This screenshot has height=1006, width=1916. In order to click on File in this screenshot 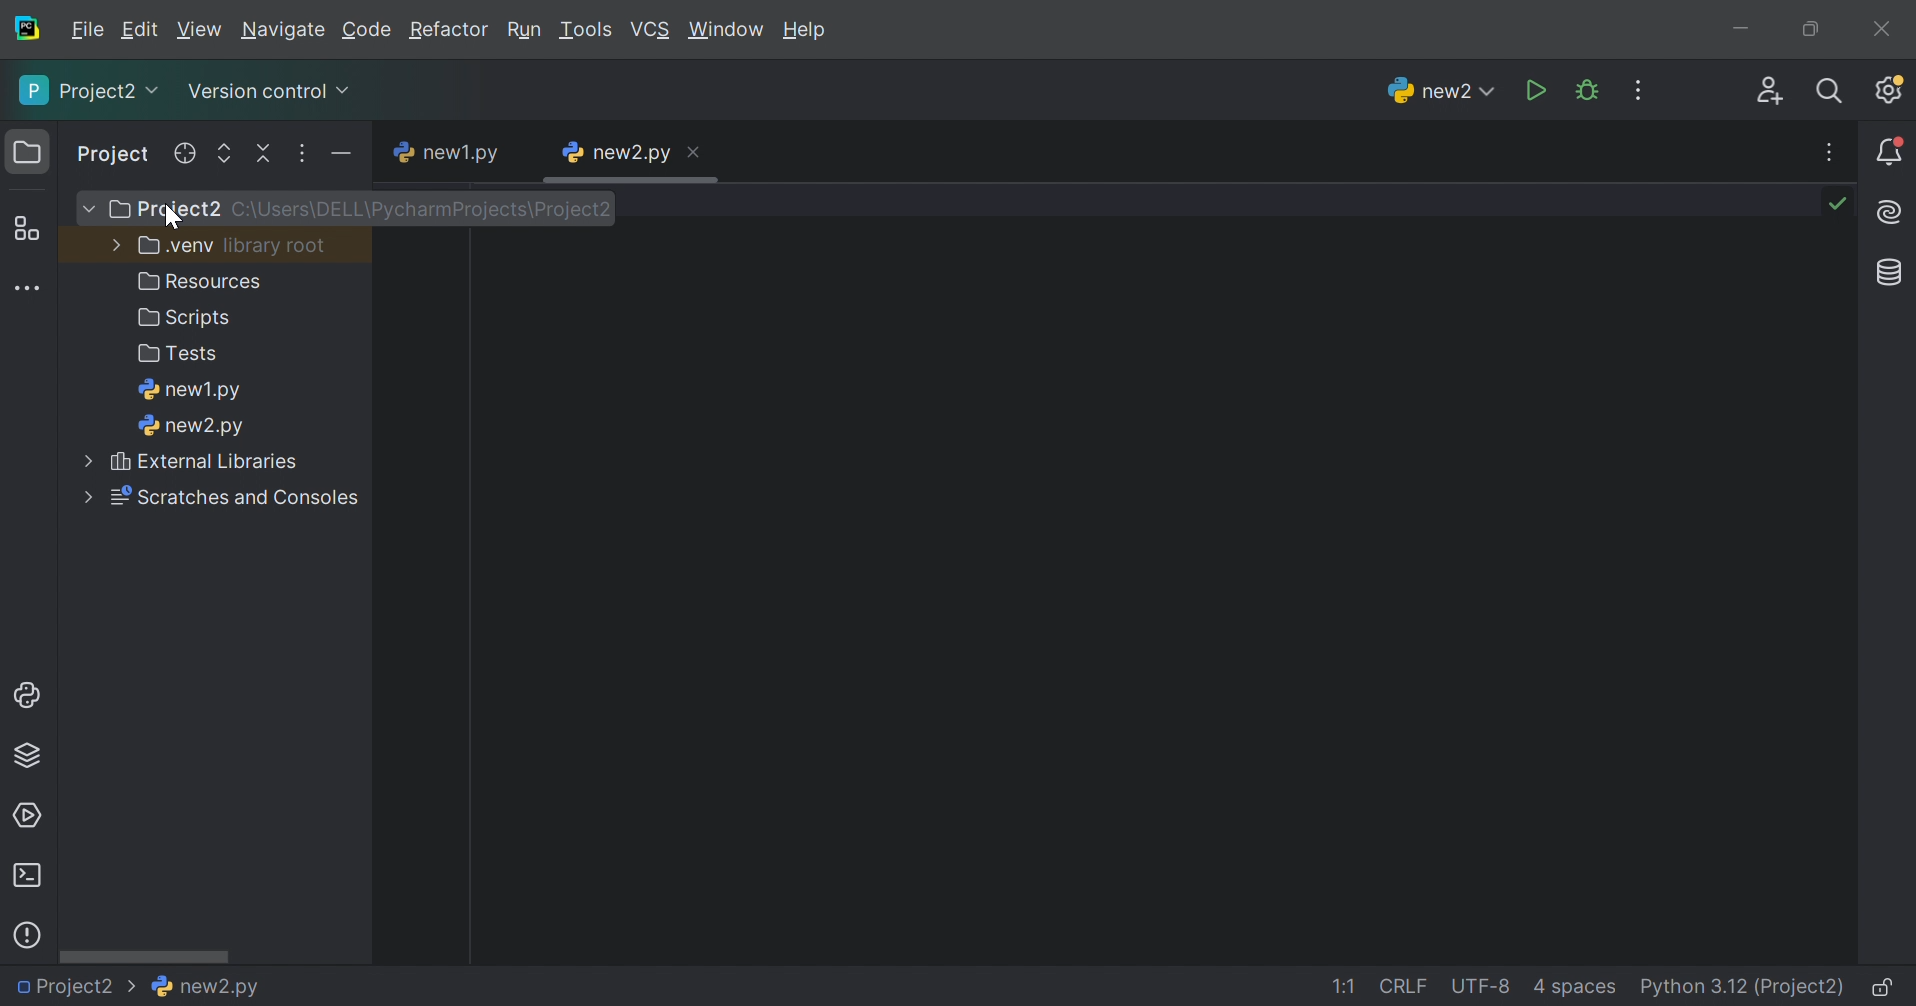, I will do `click(88, 30)`.